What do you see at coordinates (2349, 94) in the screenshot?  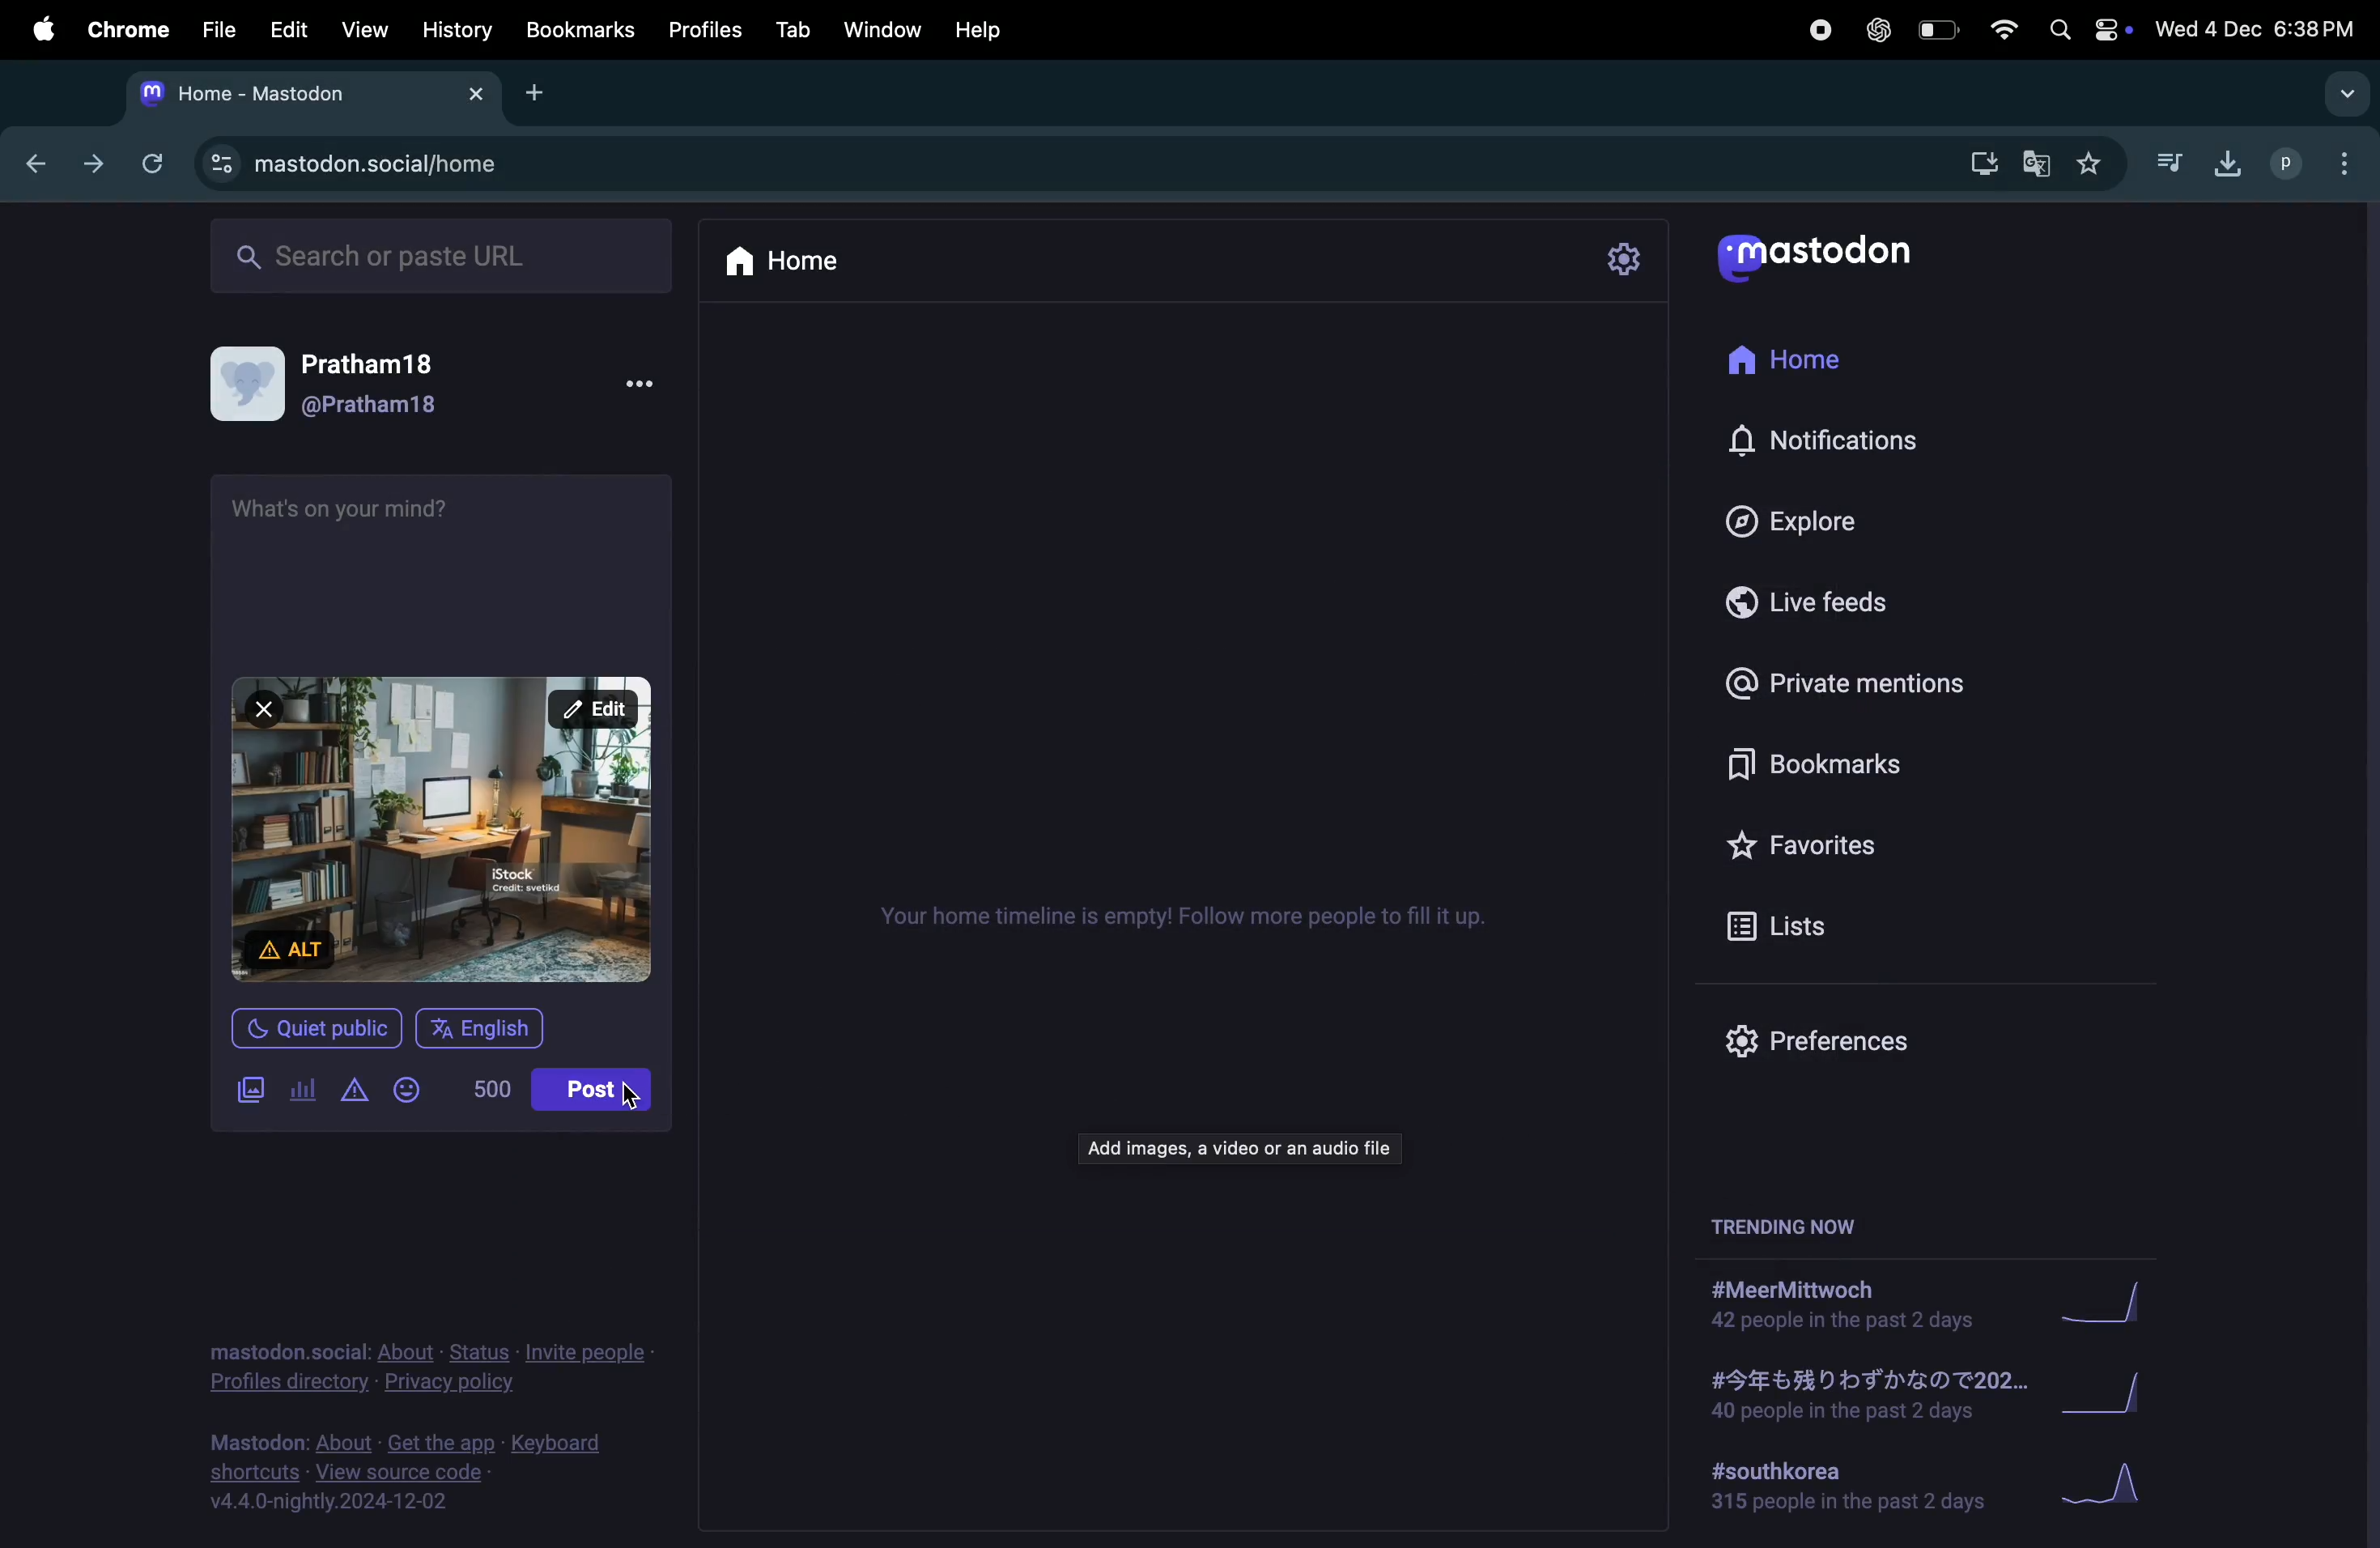 I see `drop down menu` at bounding box center [2349, 94].